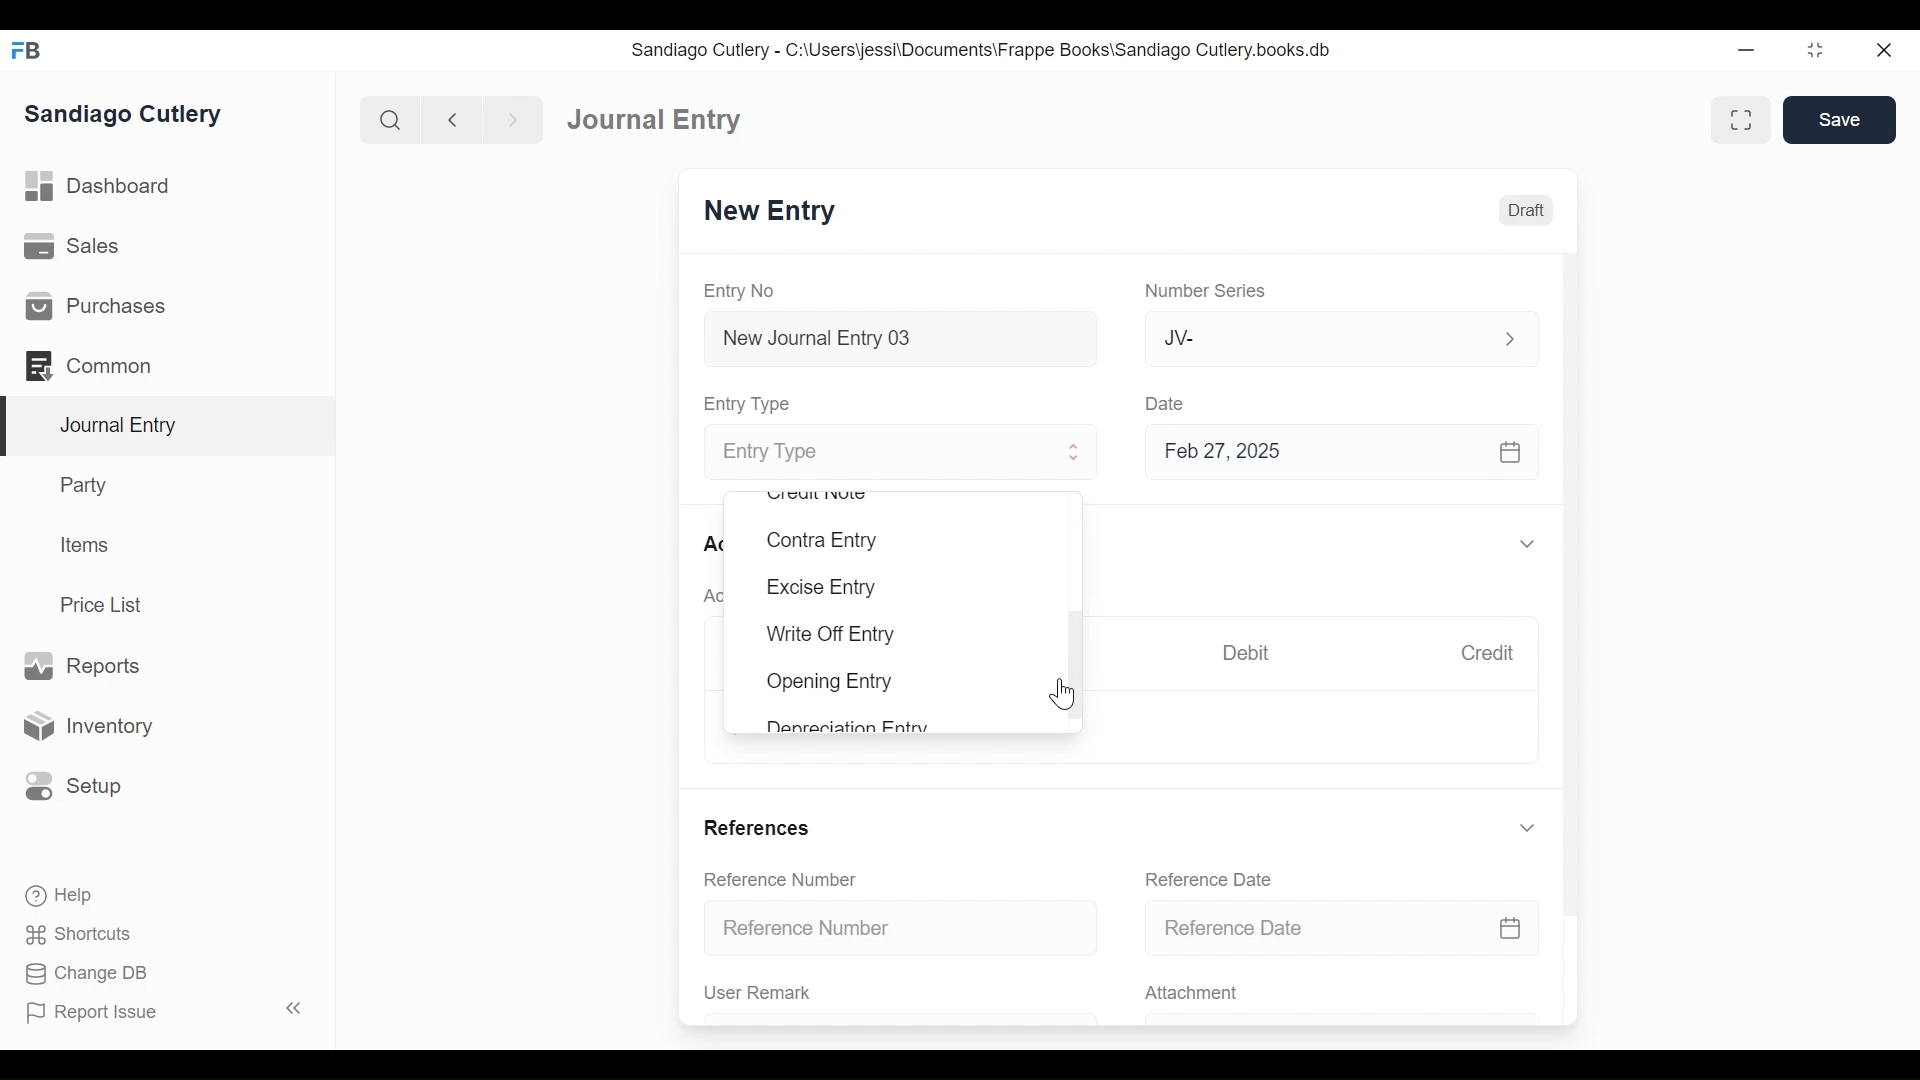 The width and height of the screenshot is (1920, 1080). I want to click on Reports, so click(88, 666).